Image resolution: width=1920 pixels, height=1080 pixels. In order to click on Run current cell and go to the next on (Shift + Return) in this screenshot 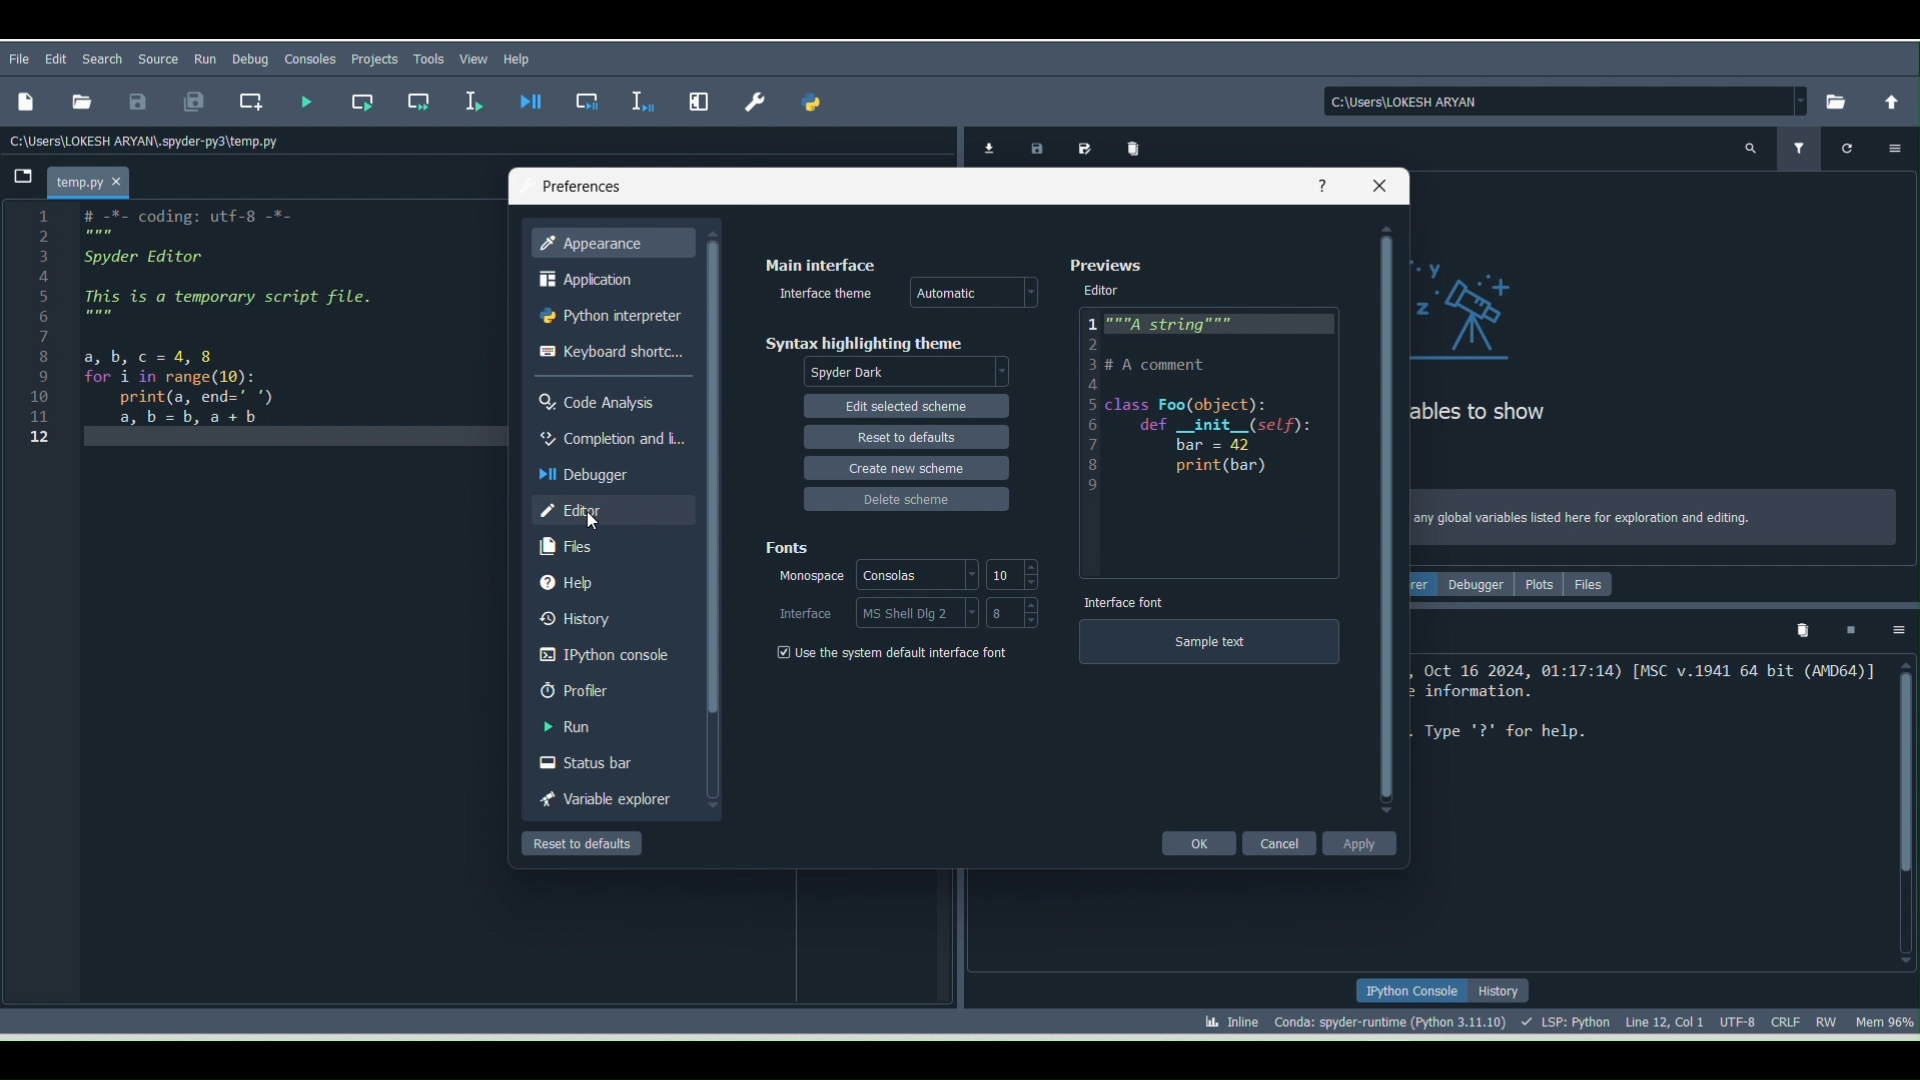, I will do `click(419, 100)`.